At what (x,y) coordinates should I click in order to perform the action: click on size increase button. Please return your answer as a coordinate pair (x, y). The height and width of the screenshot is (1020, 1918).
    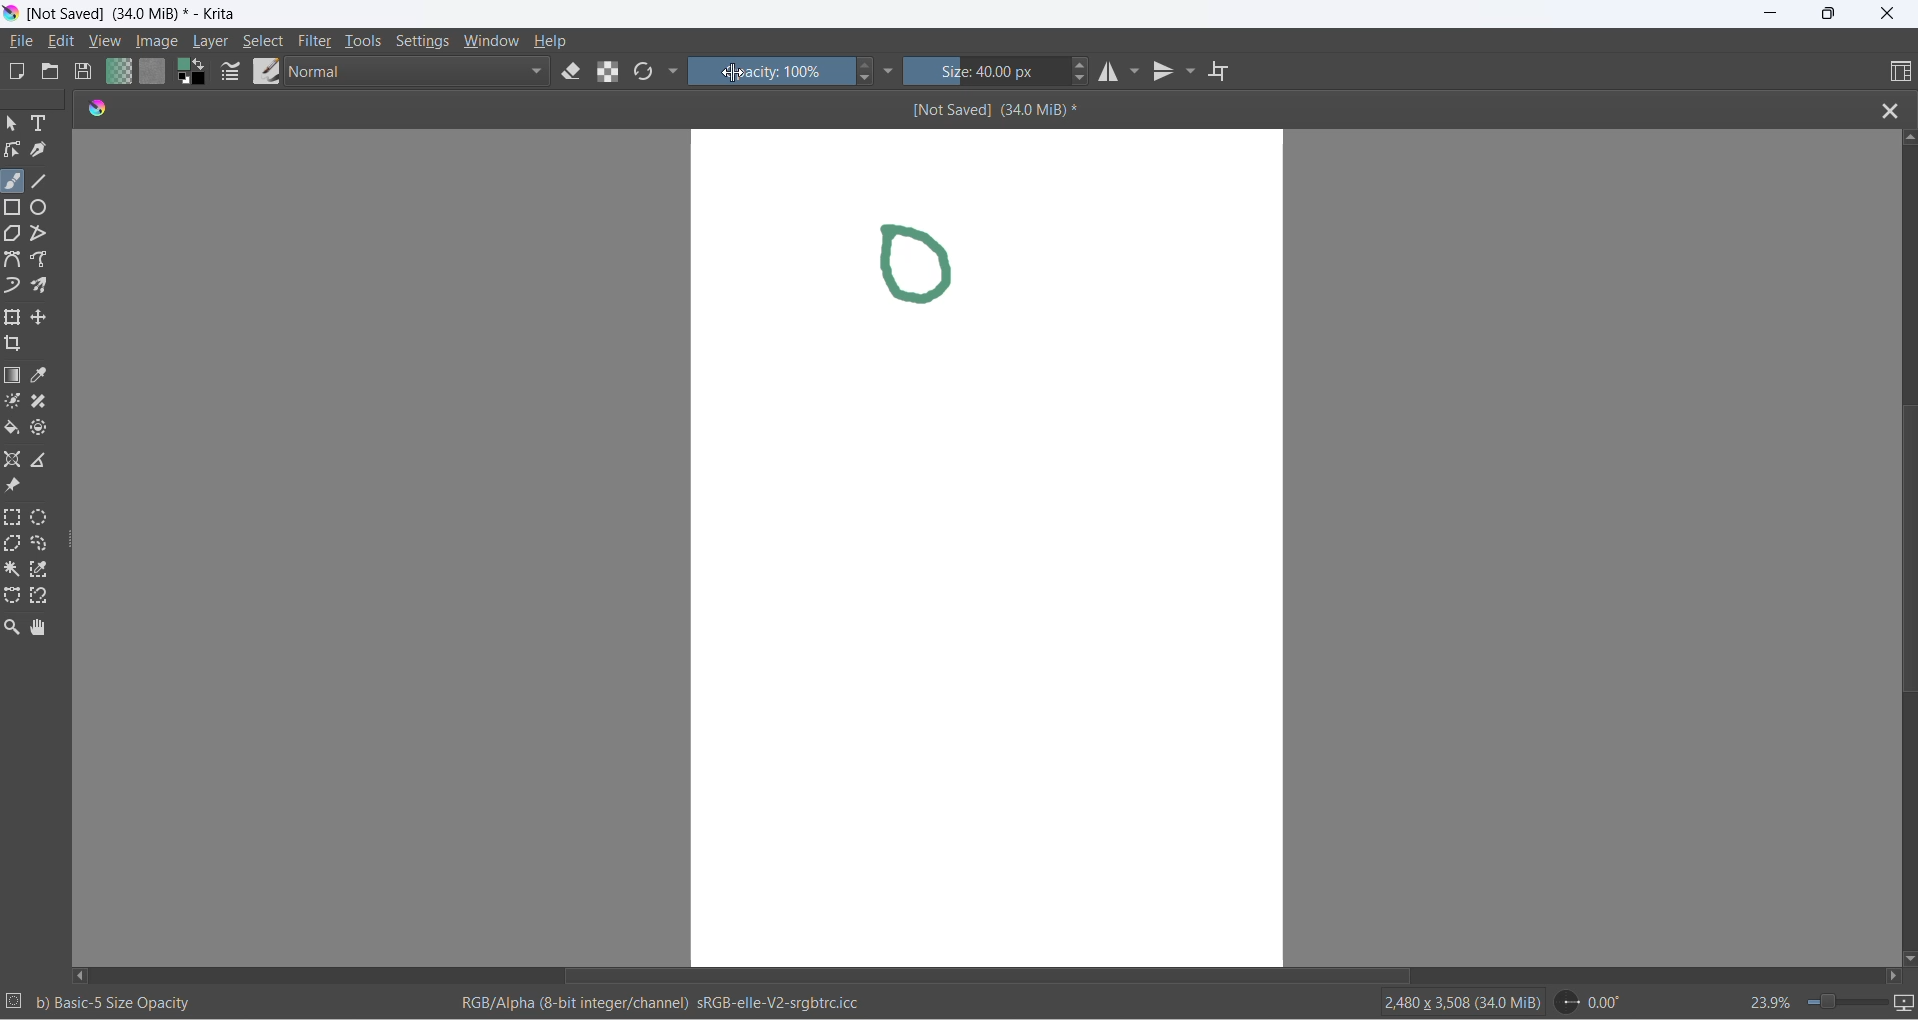
    Looking at the image, I should click on (1084, 66).